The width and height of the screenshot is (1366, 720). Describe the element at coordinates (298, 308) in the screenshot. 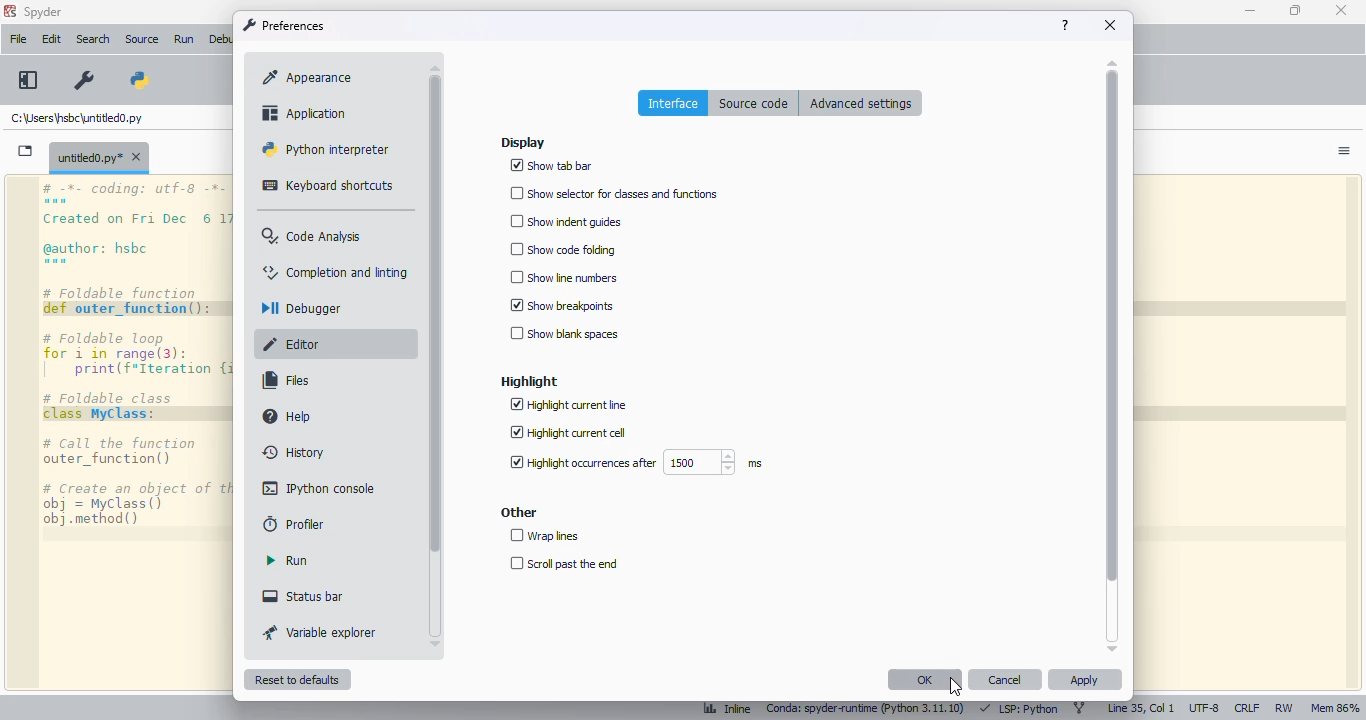

I see `debugger` at that location.